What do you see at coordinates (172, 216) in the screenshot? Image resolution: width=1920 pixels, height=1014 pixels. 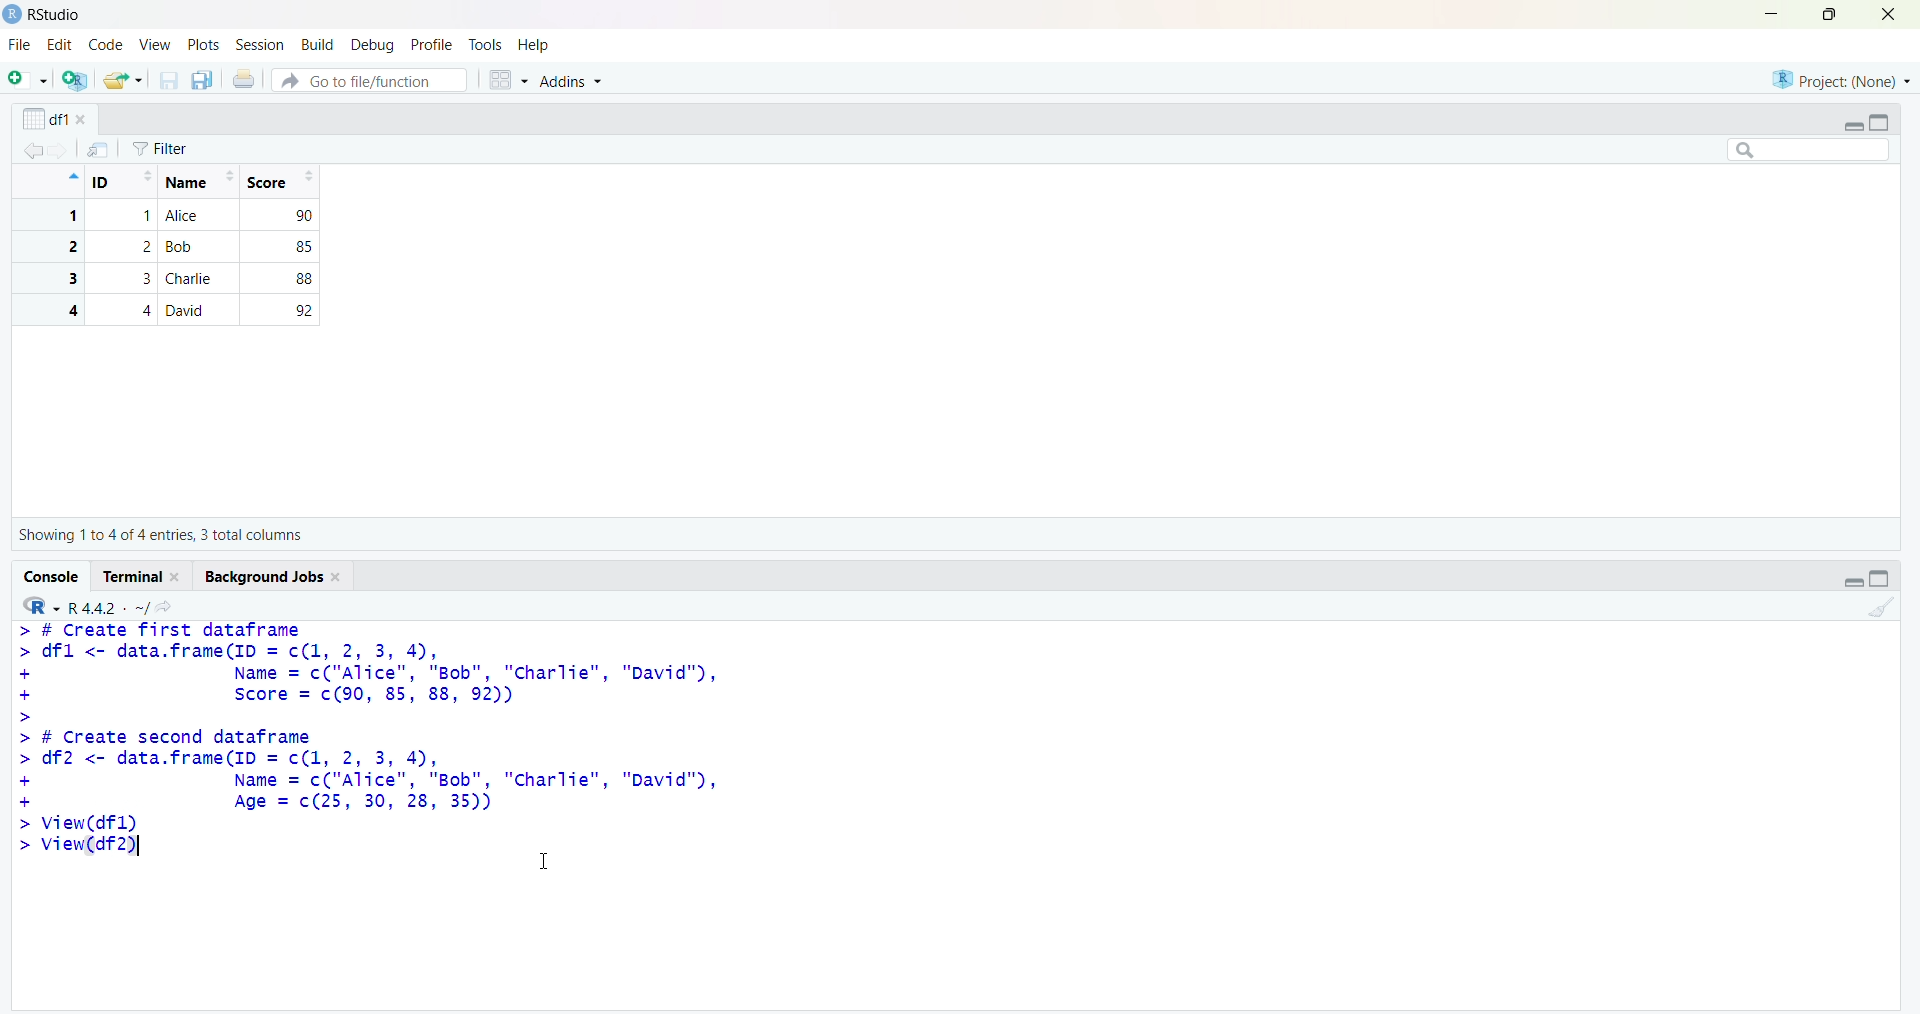 I see `1 1 Alice 90` at bounding box center [172, 216].